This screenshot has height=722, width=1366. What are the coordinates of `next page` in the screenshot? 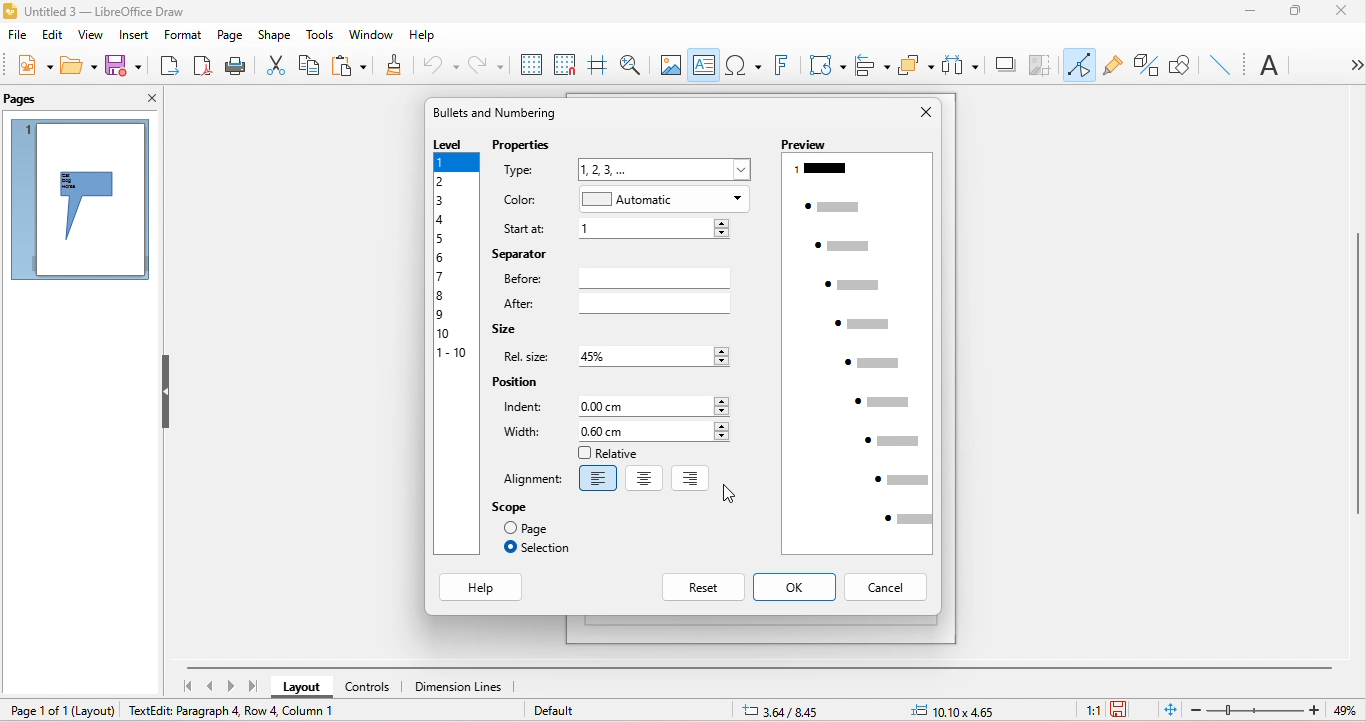 It's located at (234, 685).